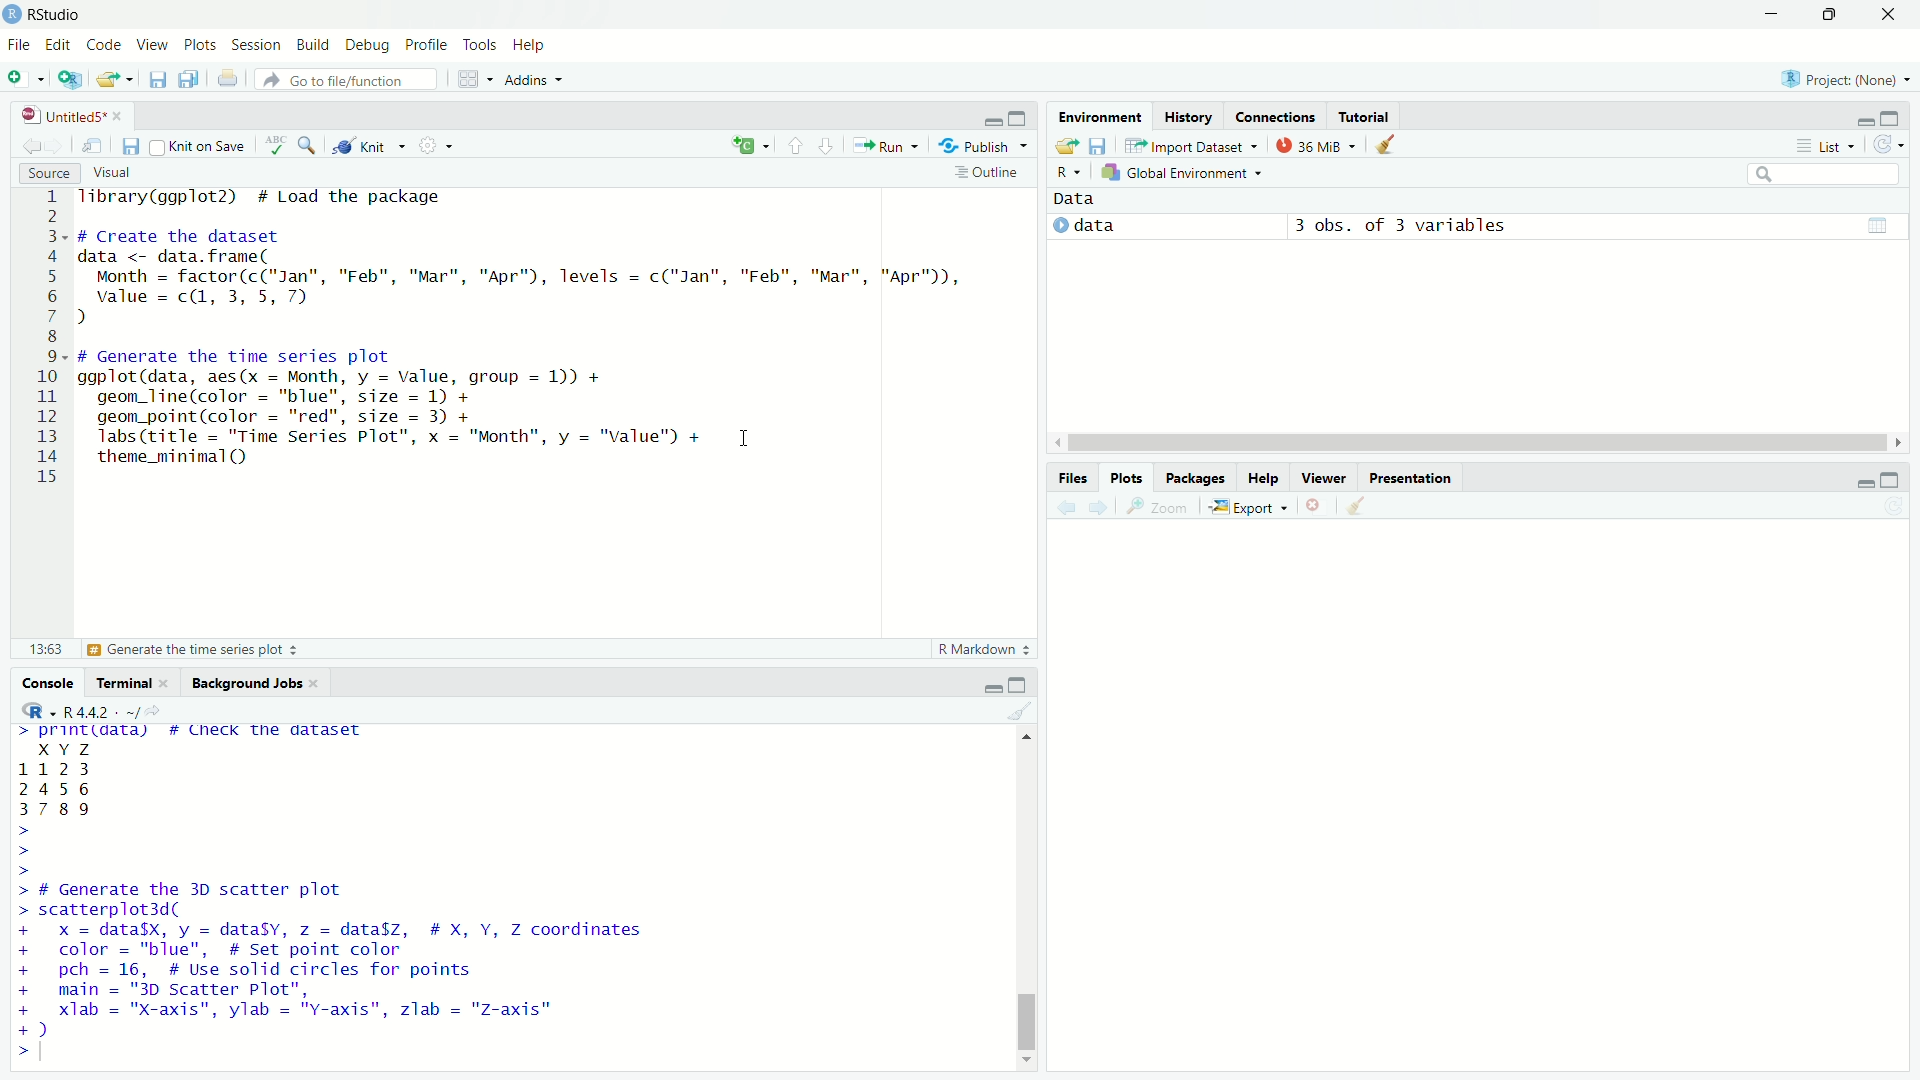  I want to click on Table, so click(1879, 228).